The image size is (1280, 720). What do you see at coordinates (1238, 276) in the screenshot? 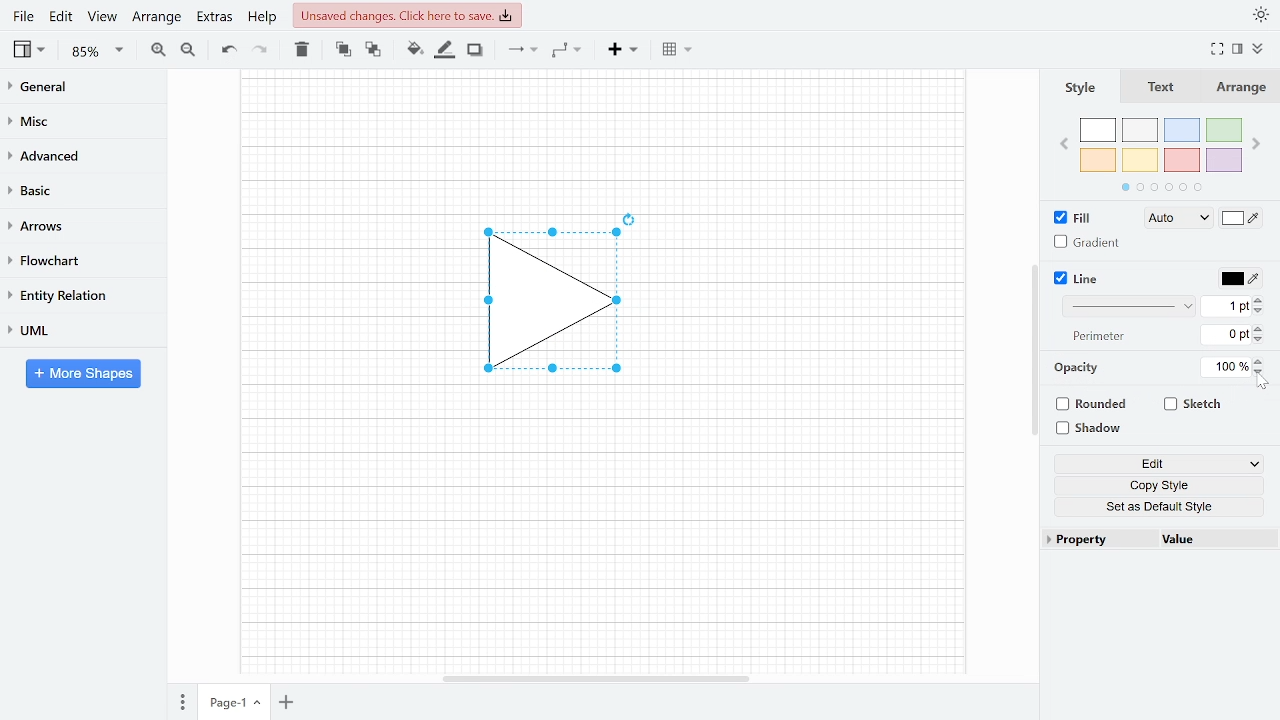
I see `Line color` at bounding box center [1238, 276].